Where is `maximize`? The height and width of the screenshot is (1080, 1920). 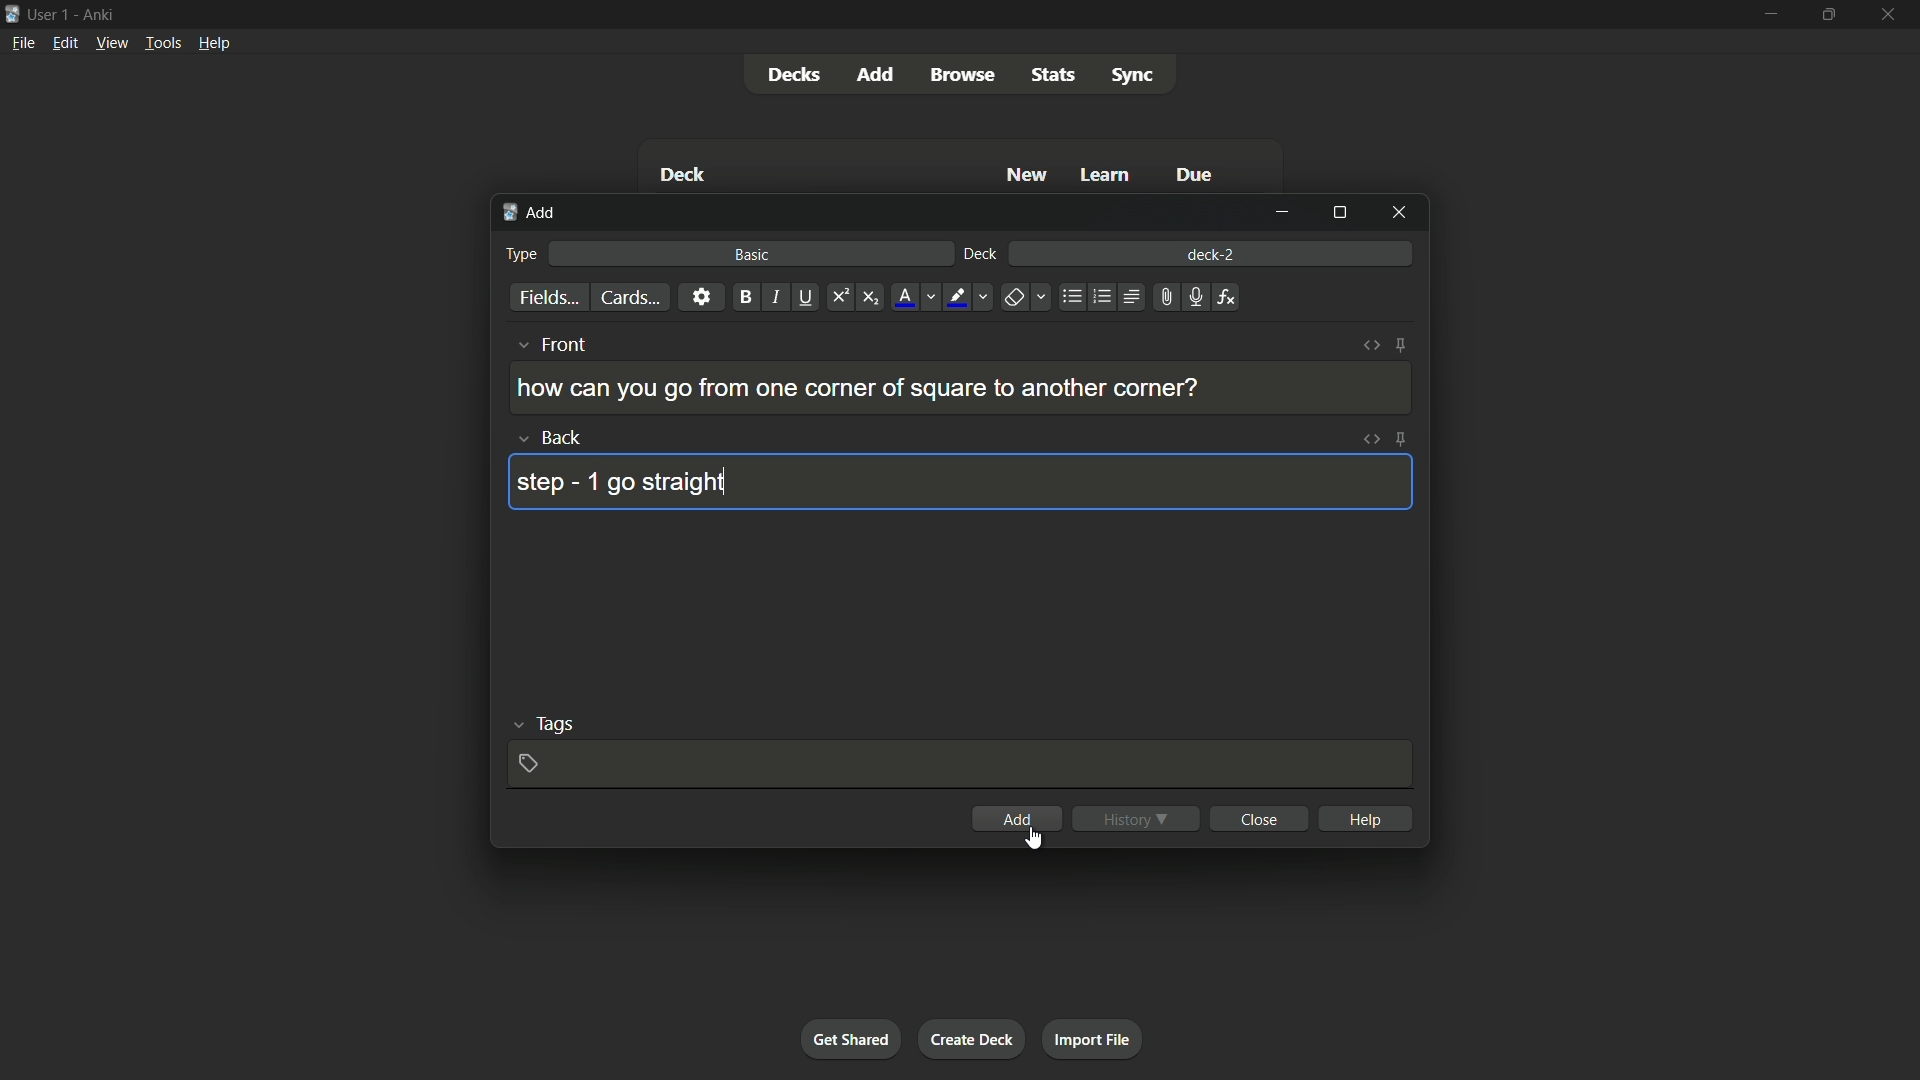 maximize is located at coordinates (1341, 211).